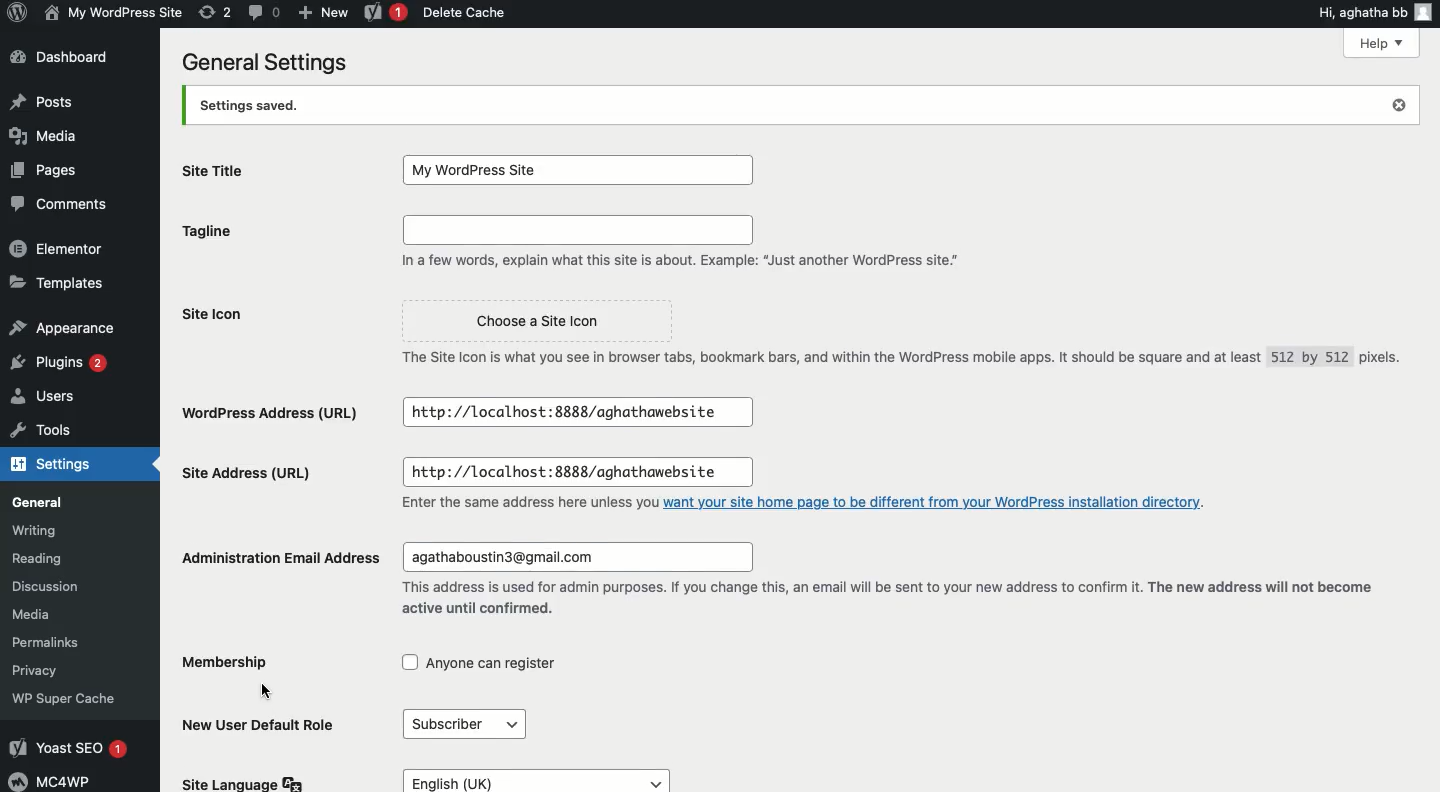 The width and height of the screenshot is (1440, 792). I want to click on ‘WP Super Cache, so click(65, 698).